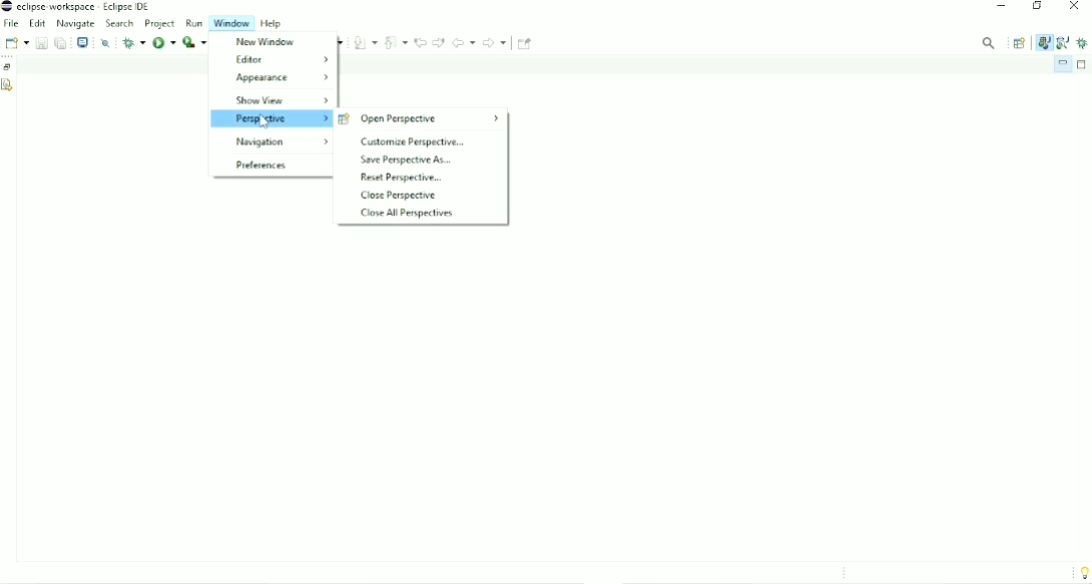  What do you see at coordinates (1082, 572) in the screenshot?
I see `Tip` at bounding box center [1082, 572].